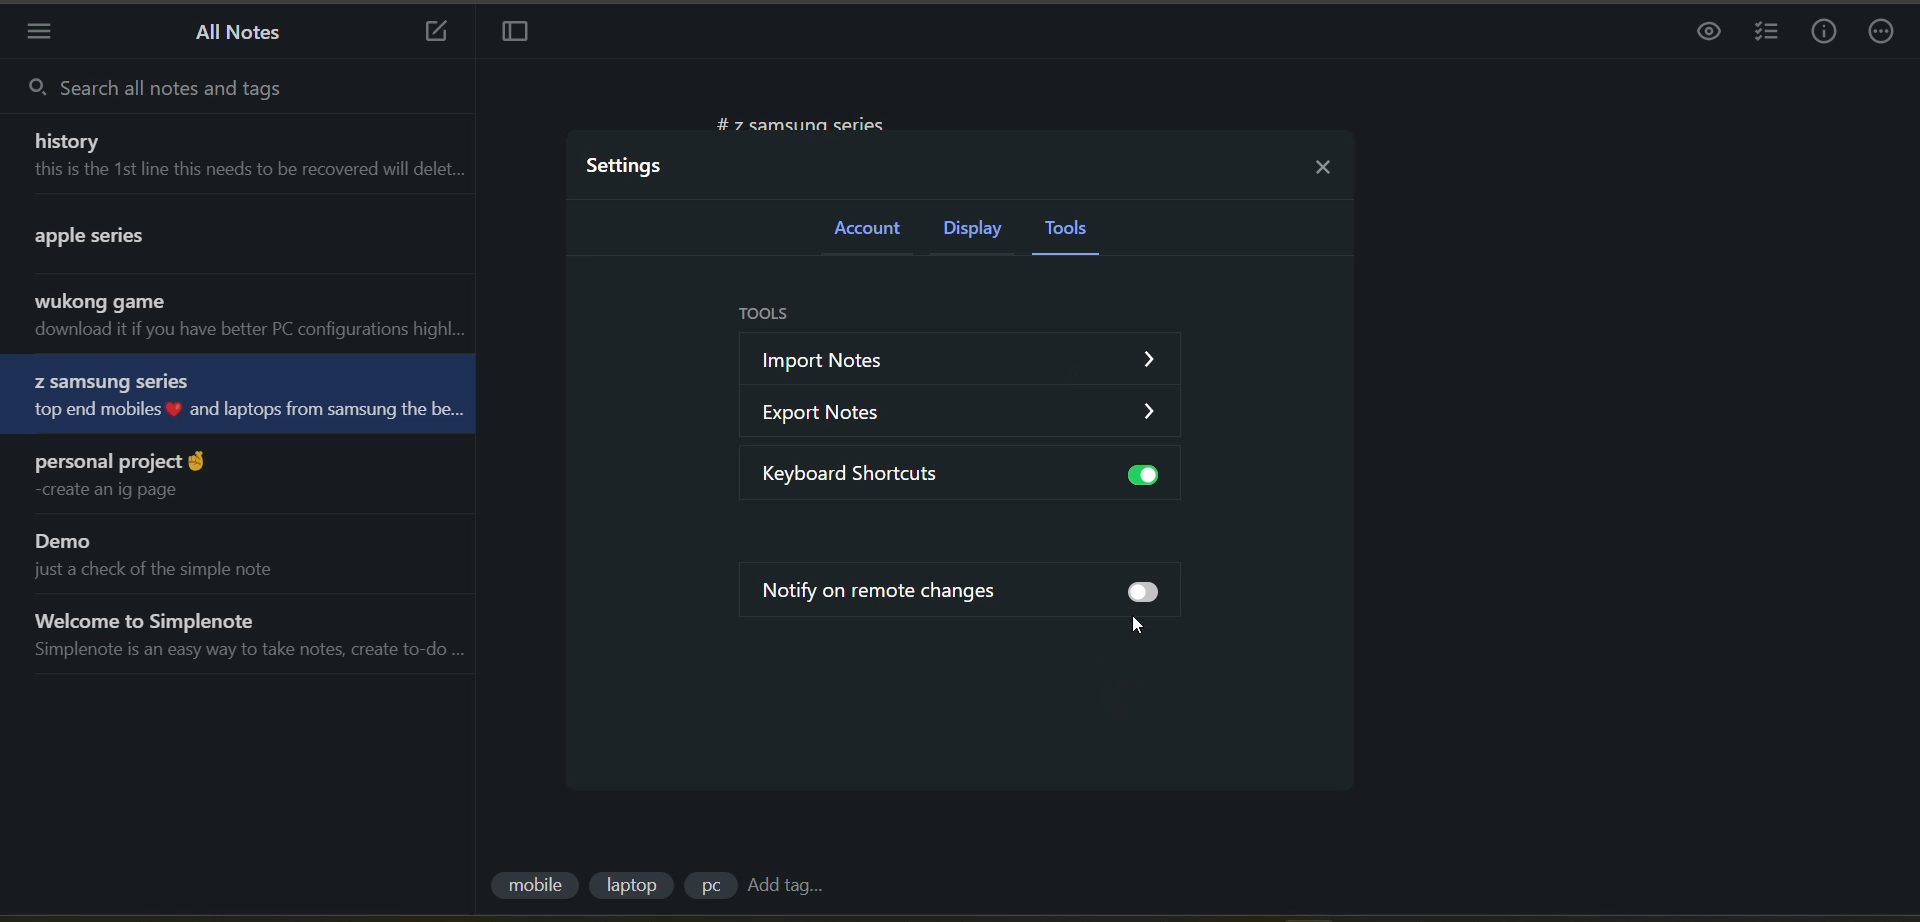 This screenshot has width=1920, height=922. Describe the element at coordinates (250, 159) in the screenshot. I see `note title and preview` at that location.